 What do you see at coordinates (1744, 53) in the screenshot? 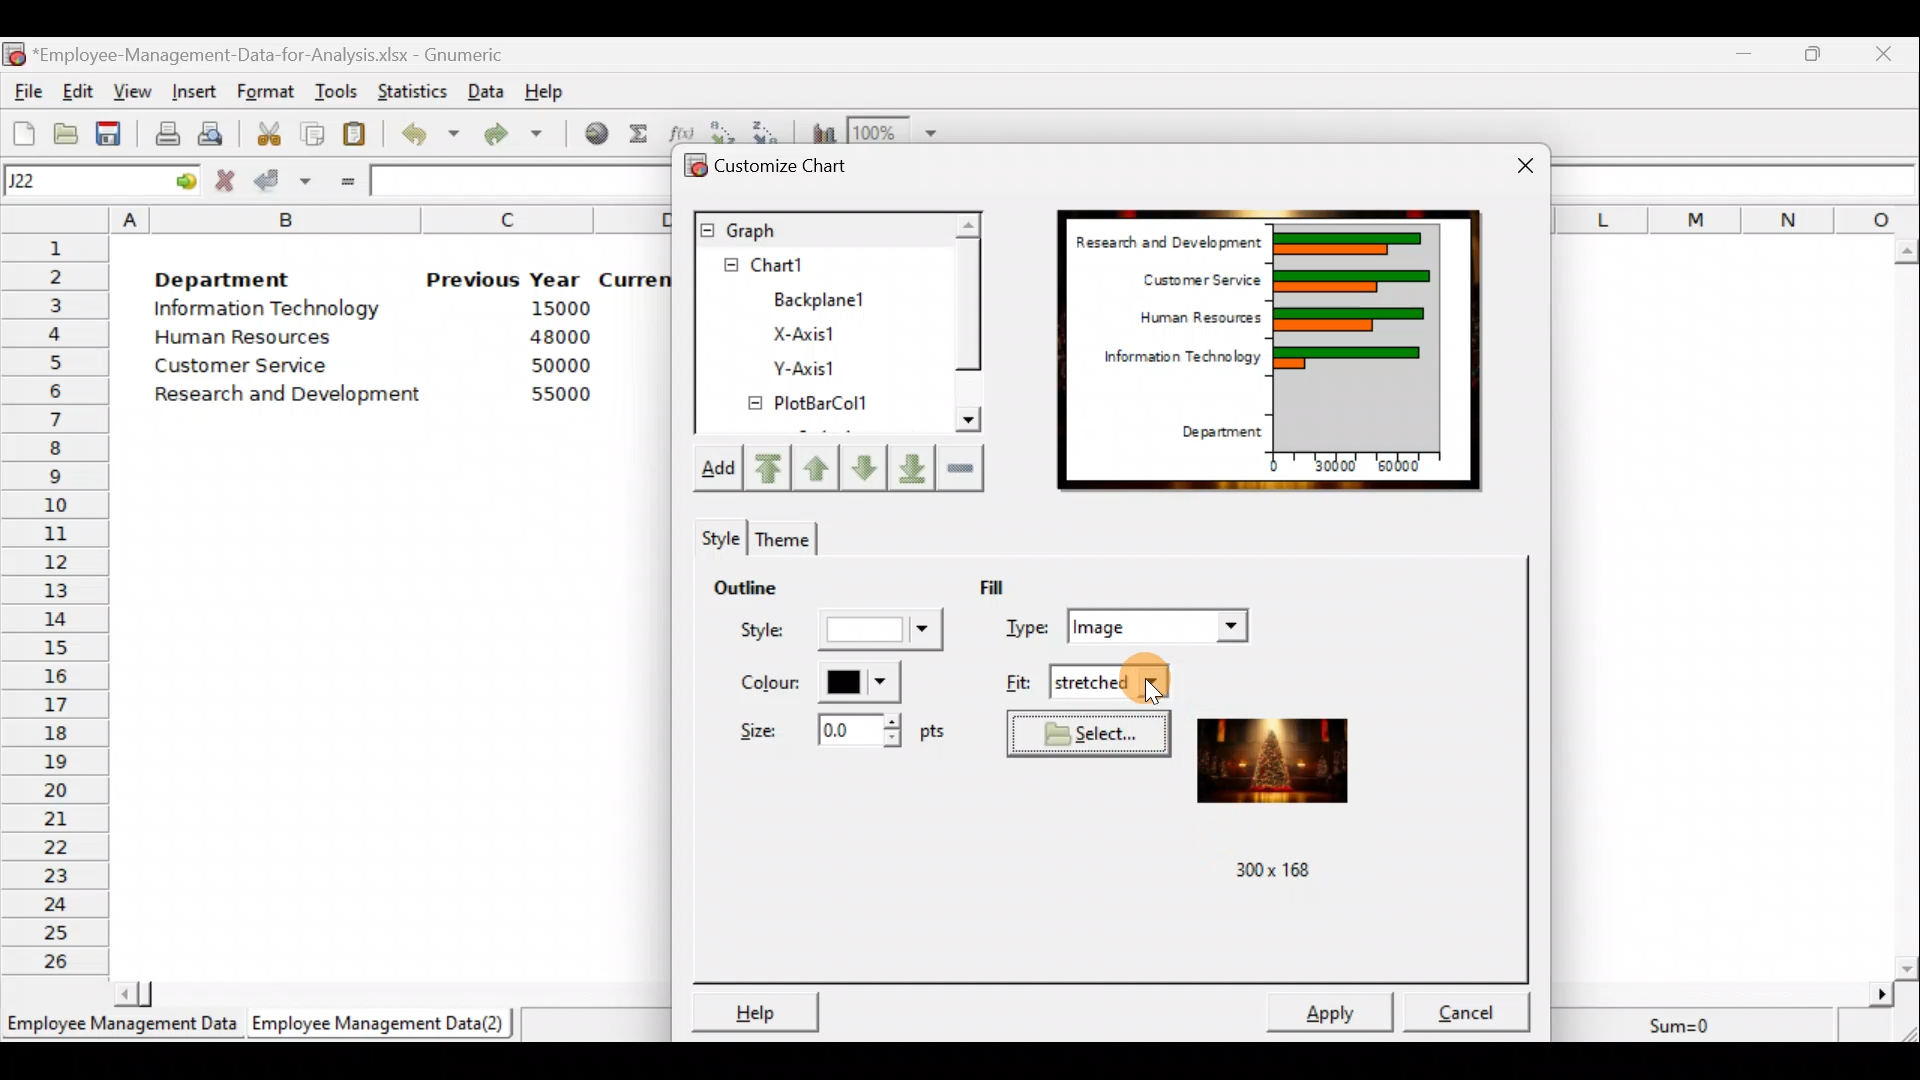
I see `Minimize` at bounding box center [1744, 53].